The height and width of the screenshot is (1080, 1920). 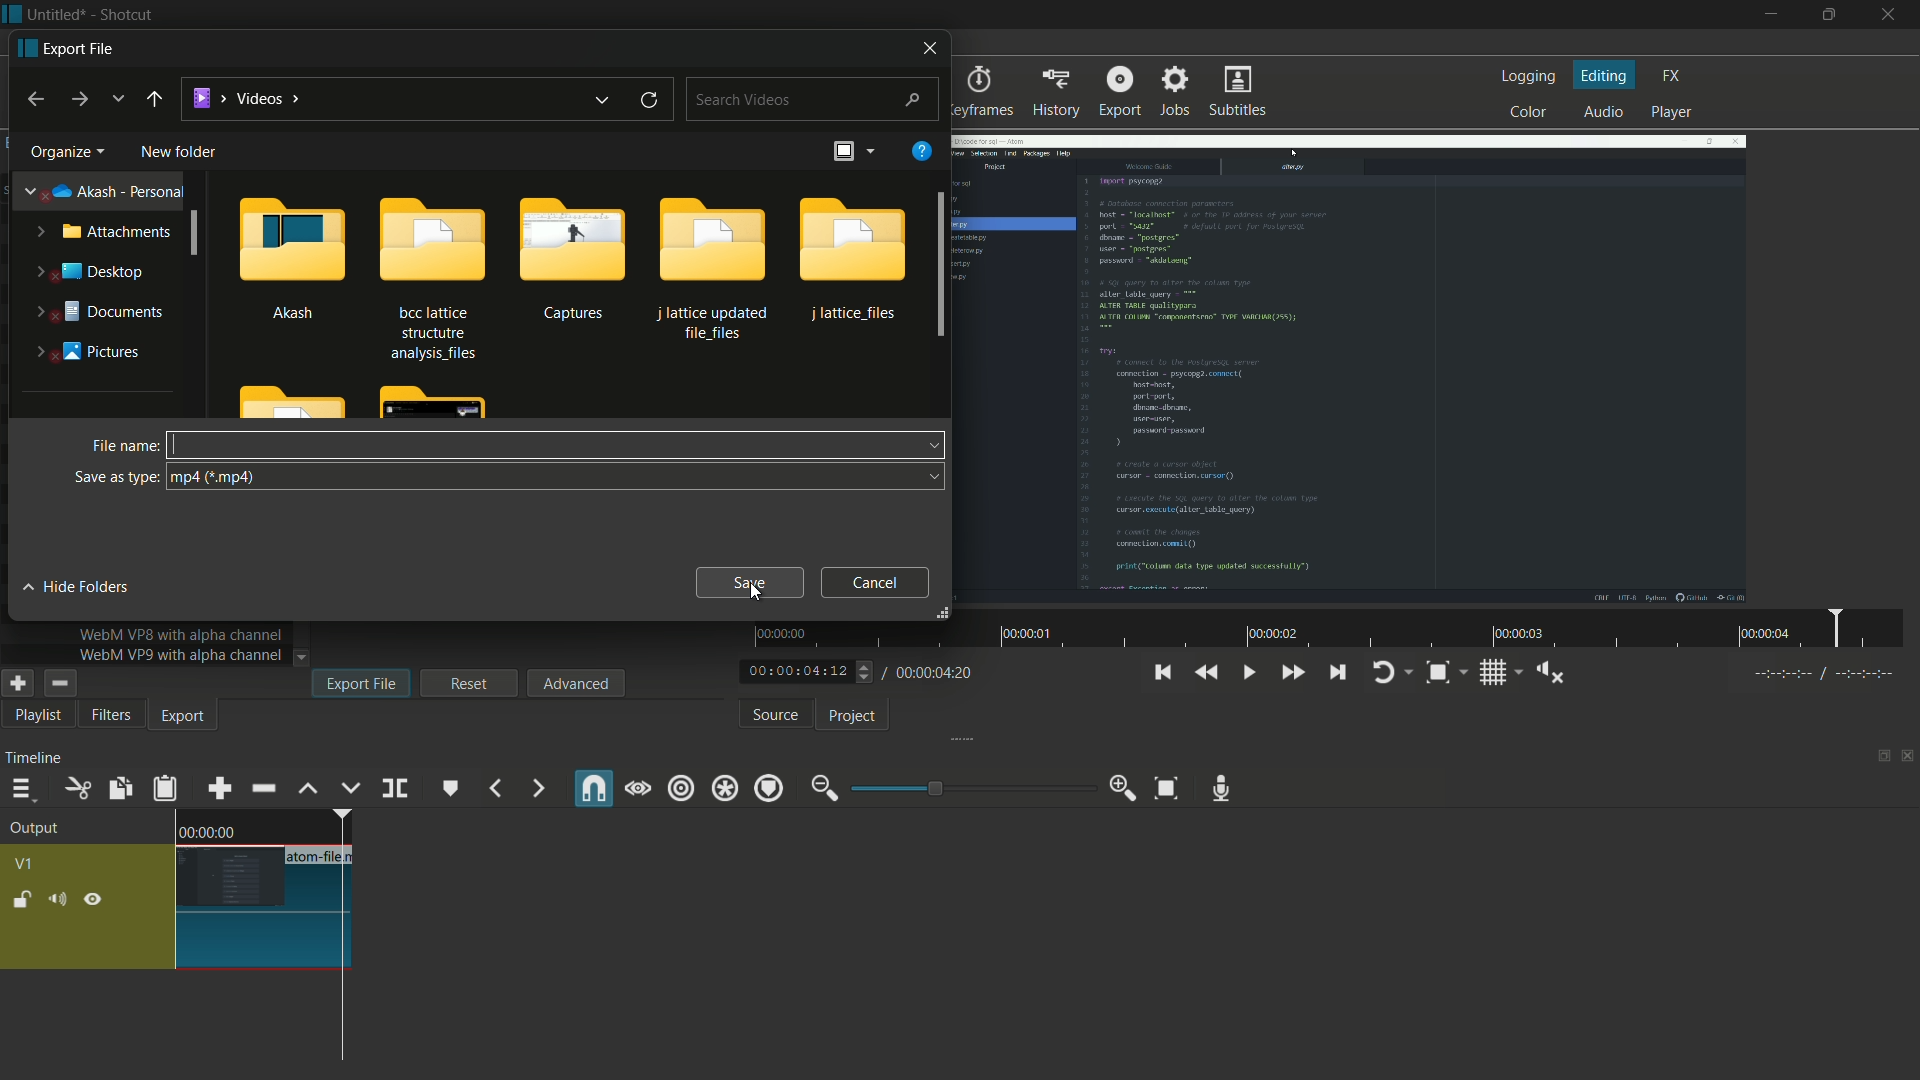 I want to click on change layout, so click(x=1877, y=757).